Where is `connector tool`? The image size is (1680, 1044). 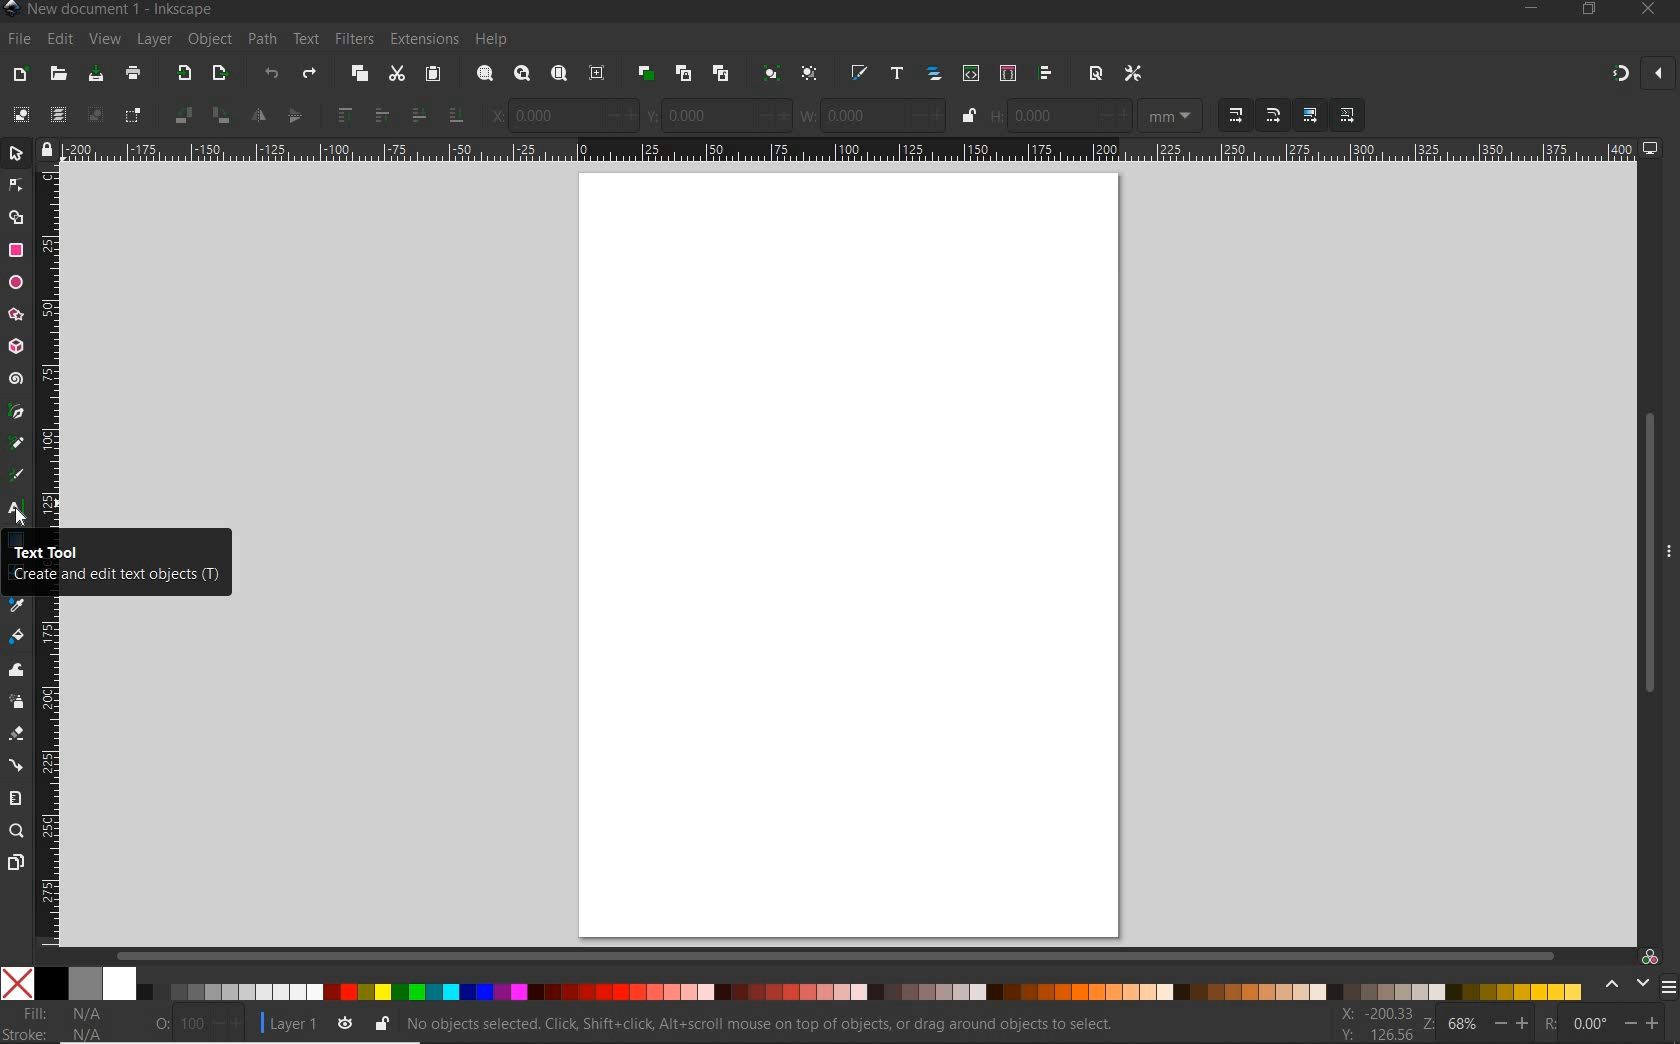 connector tool is located at coordinates (18, 767).